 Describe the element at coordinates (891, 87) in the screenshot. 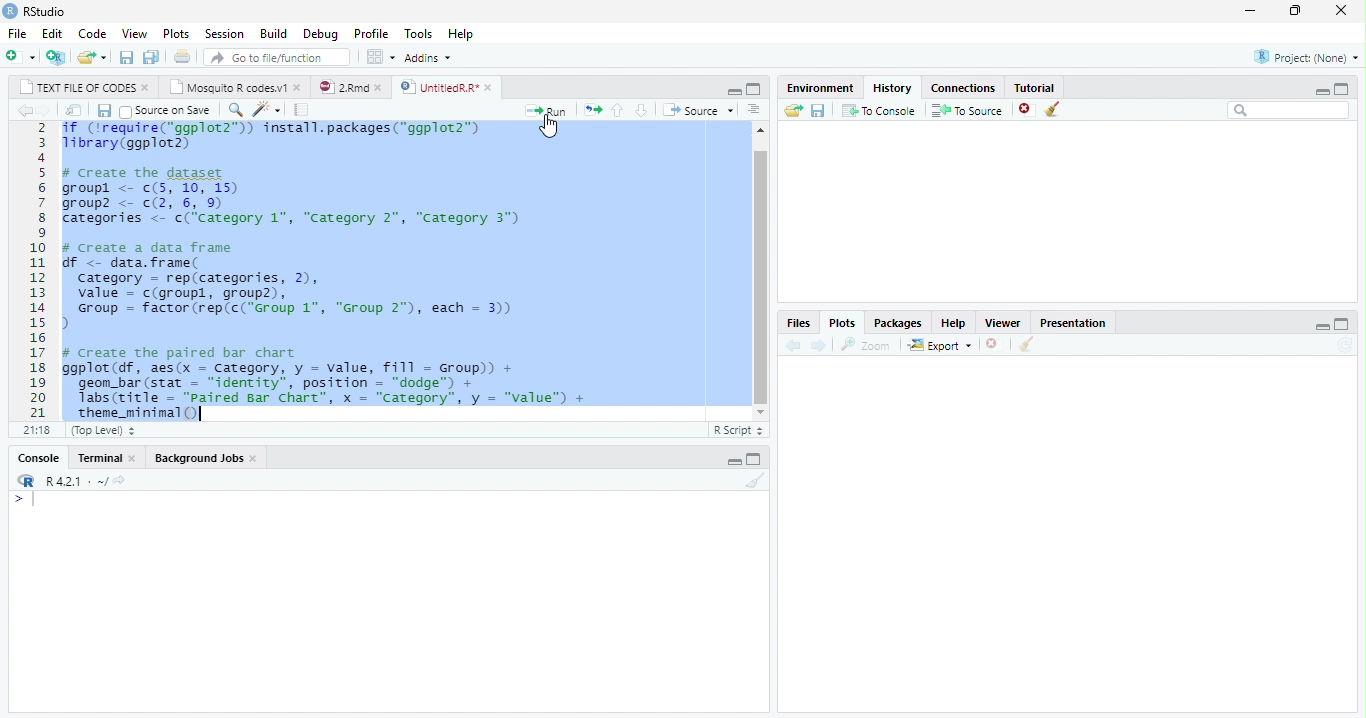

I see `history` at that location.